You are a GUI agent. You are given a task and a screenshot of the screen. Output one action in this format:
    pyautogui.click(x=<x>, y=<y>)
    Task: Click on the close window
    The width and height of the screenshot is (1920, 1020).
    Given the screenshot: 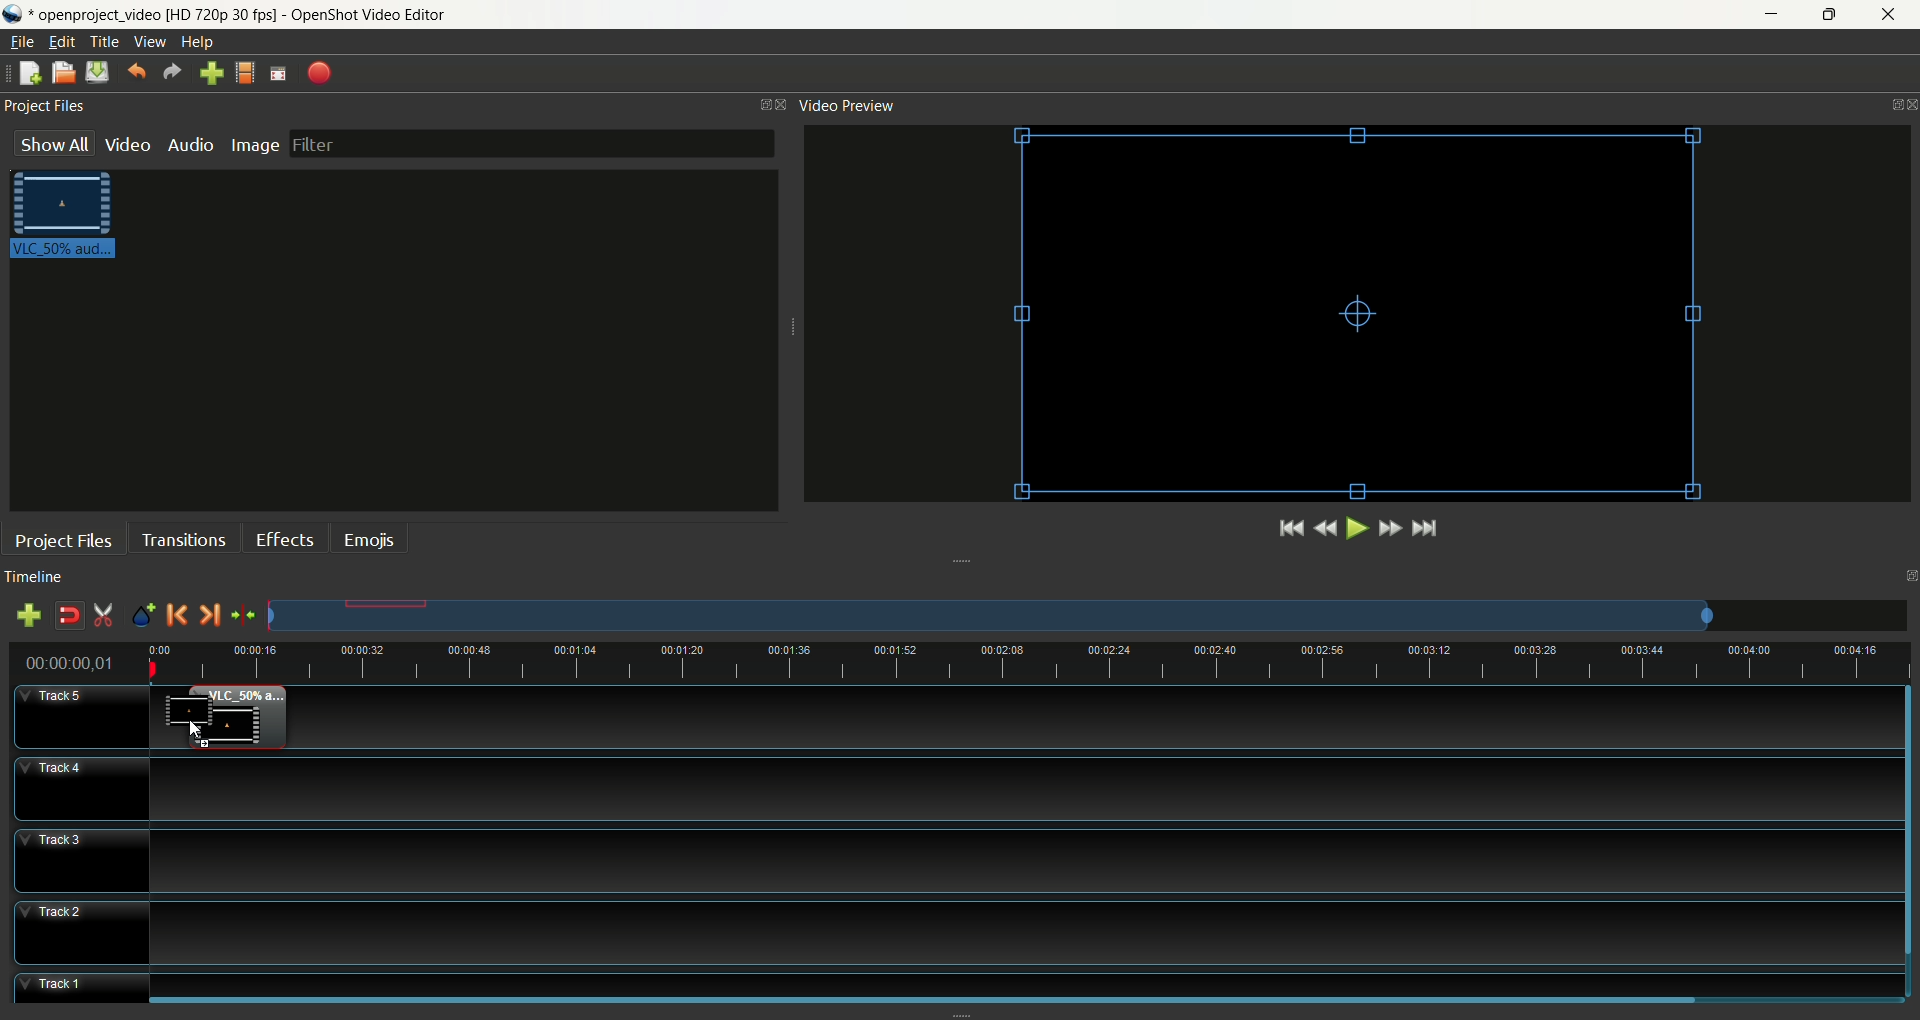 What is the action you would take?
    pyautogui.click(x=785, y=103)
    